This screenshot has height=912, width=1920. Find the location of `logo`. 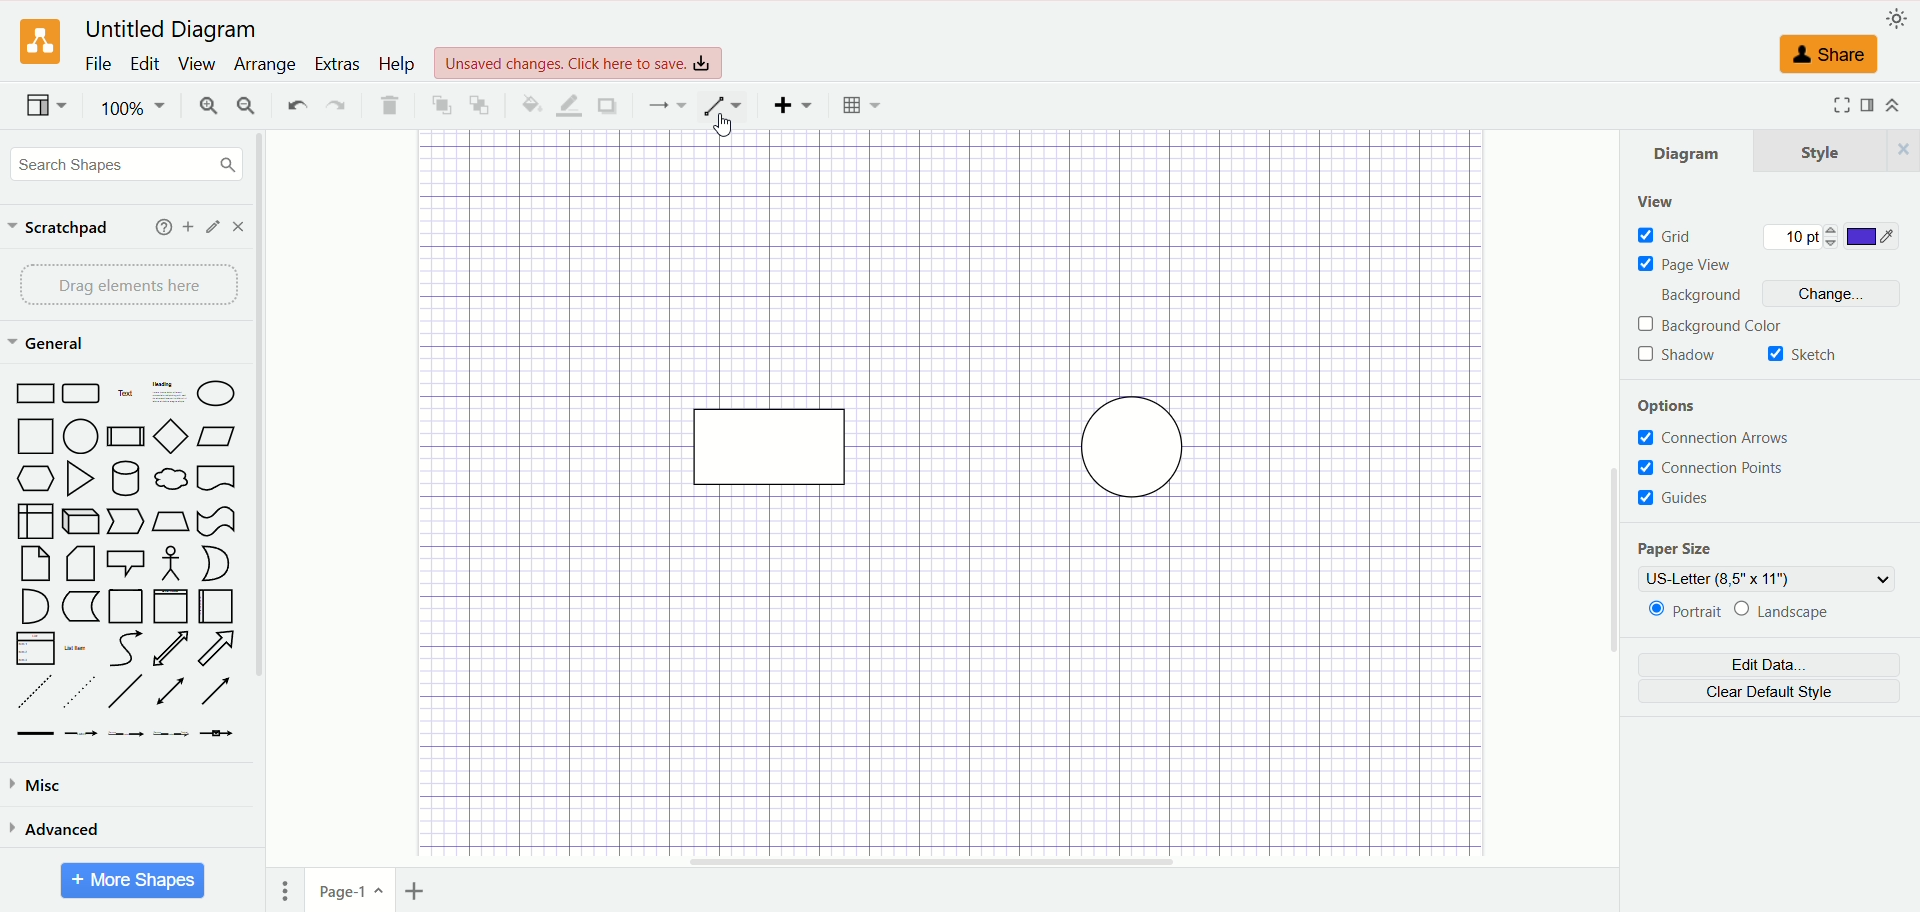

logo is located at coordinates (38, 42).